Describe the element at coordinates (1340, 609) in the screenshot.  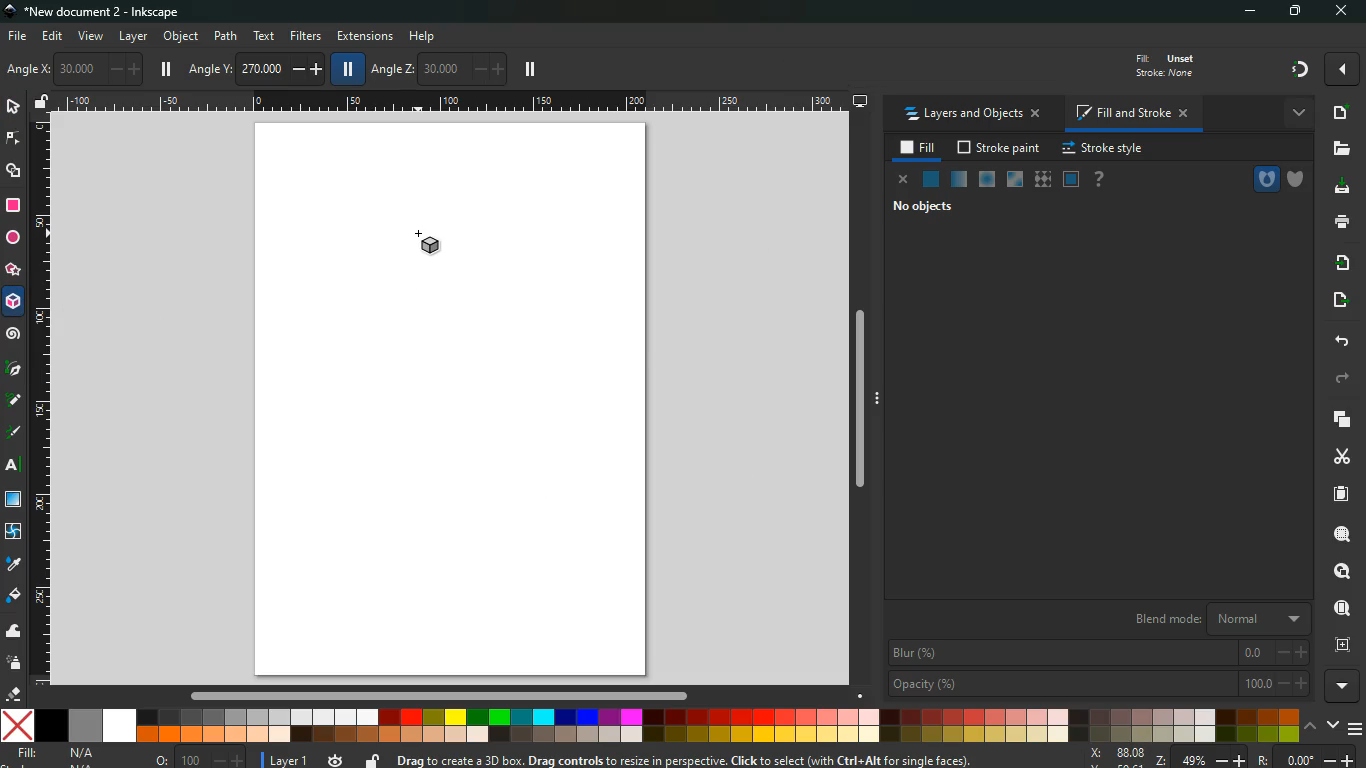
I see `find` at that location.